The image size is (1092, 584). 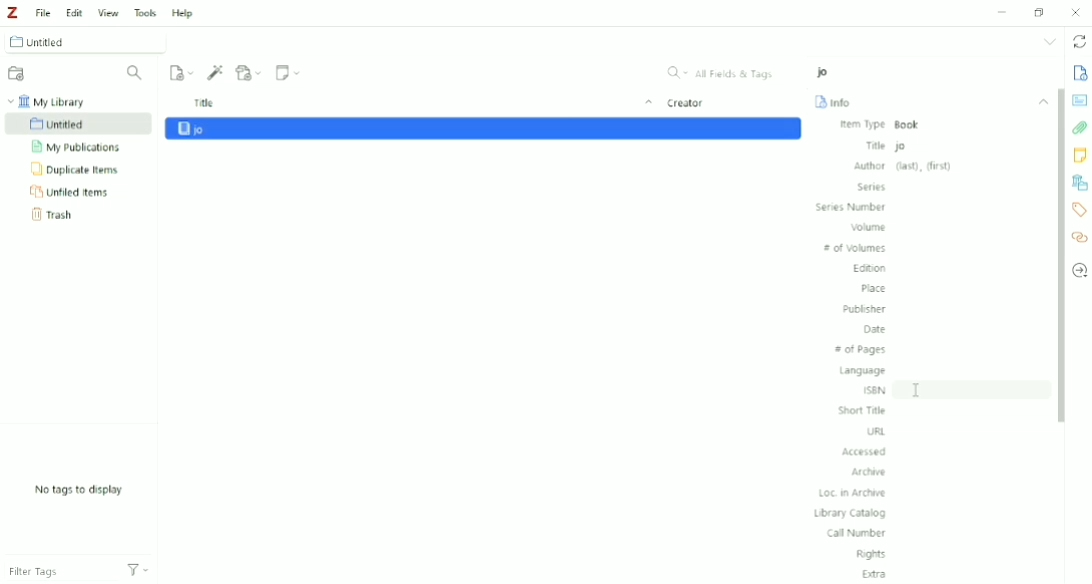 I want to click on Extra, so click(x=875, y=574).